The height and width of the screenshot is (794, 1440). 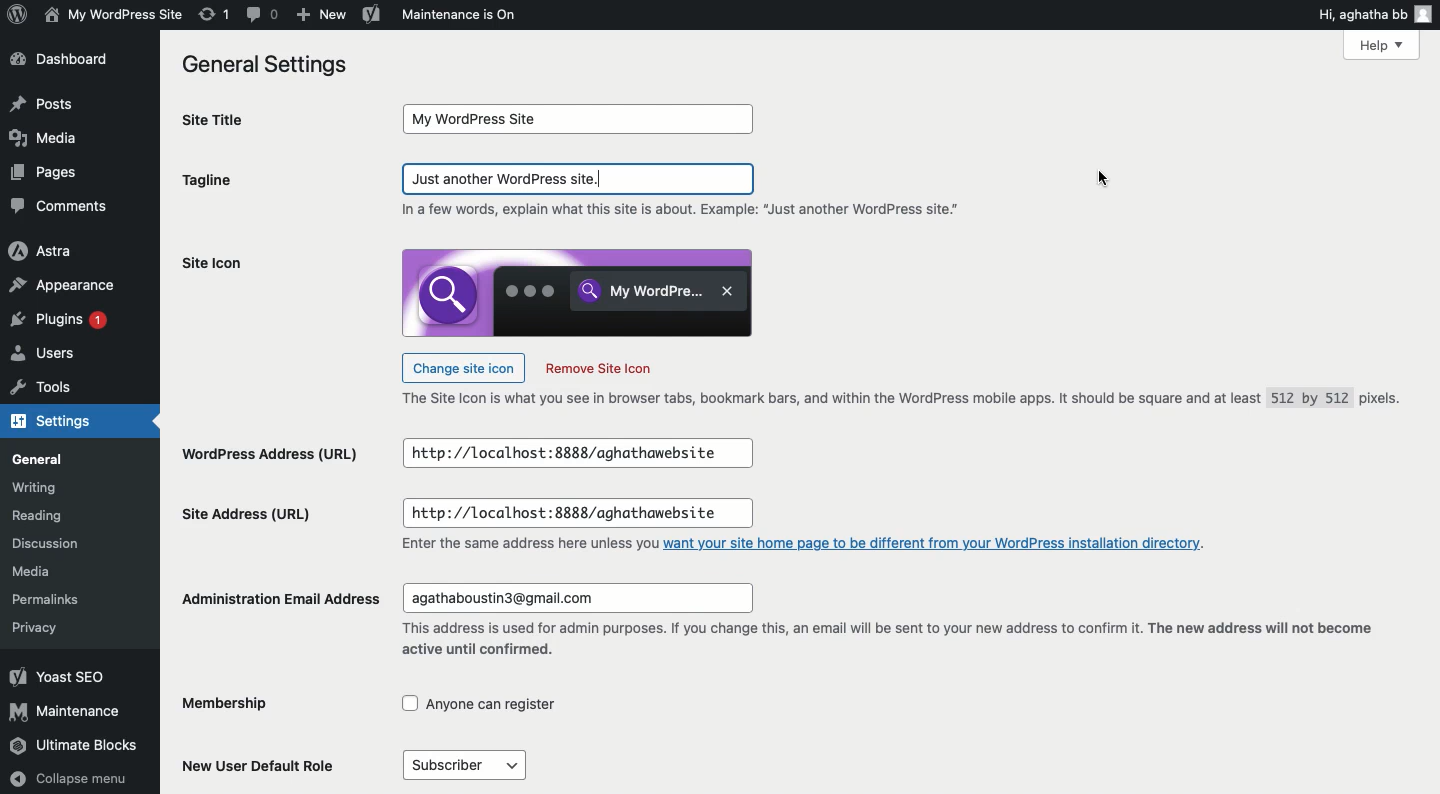 I want to click on Comments, so click(x=60, y=206).